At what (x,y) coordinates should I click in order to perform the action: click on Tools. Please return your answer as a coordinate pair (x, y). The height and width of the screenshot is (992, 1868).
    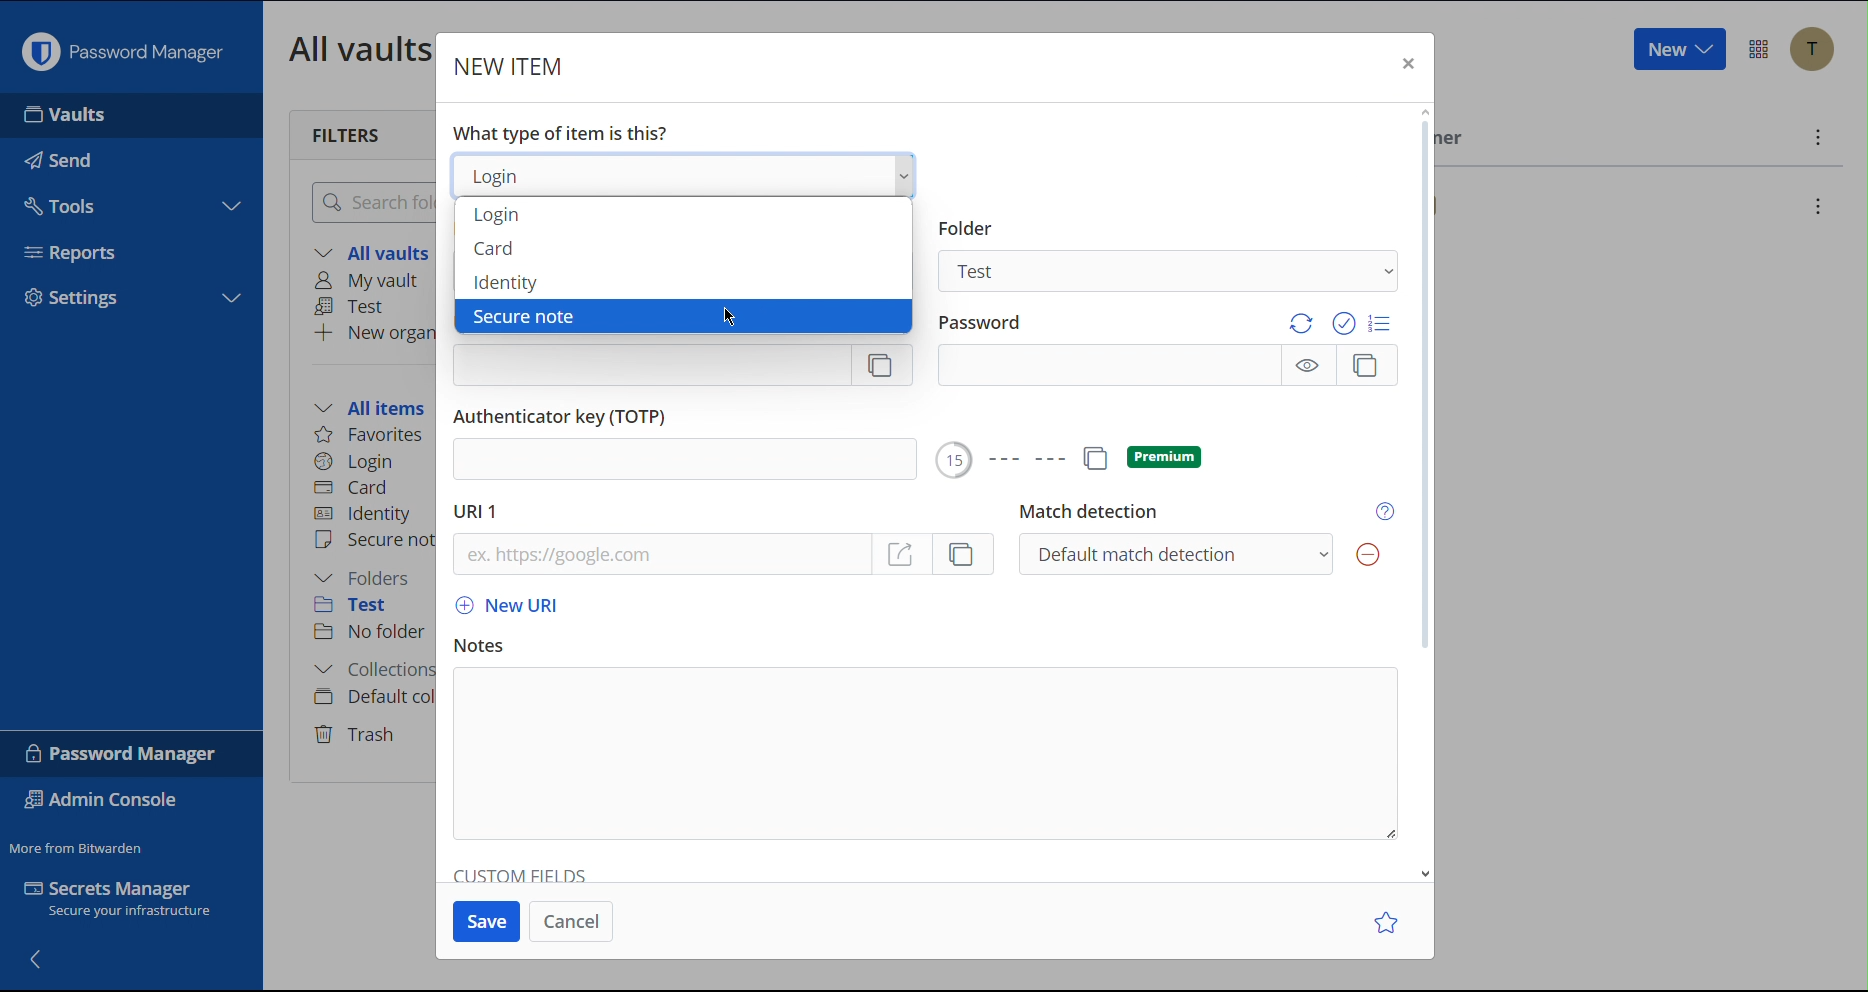
    Looking at the image, I should click on (129, 201).